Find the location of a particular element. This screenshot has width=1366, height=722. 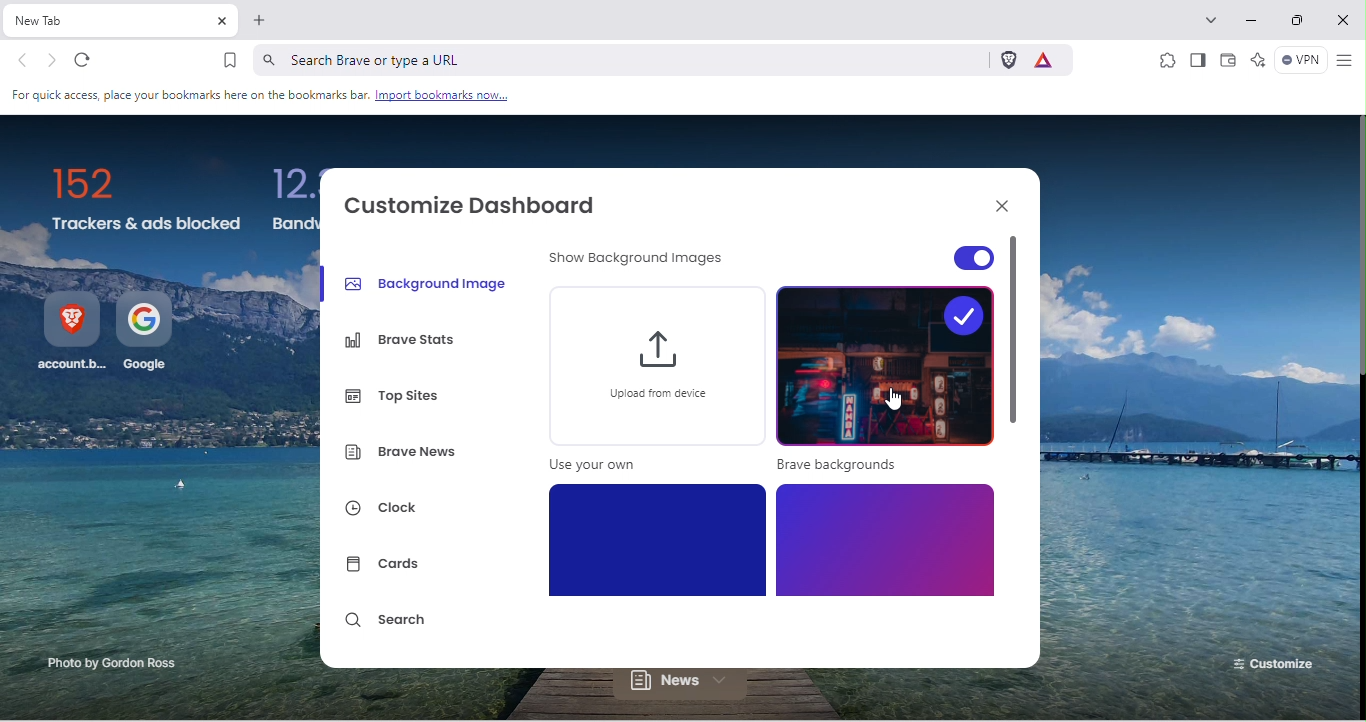

Click to go forward is located at coordinates (52, 60).